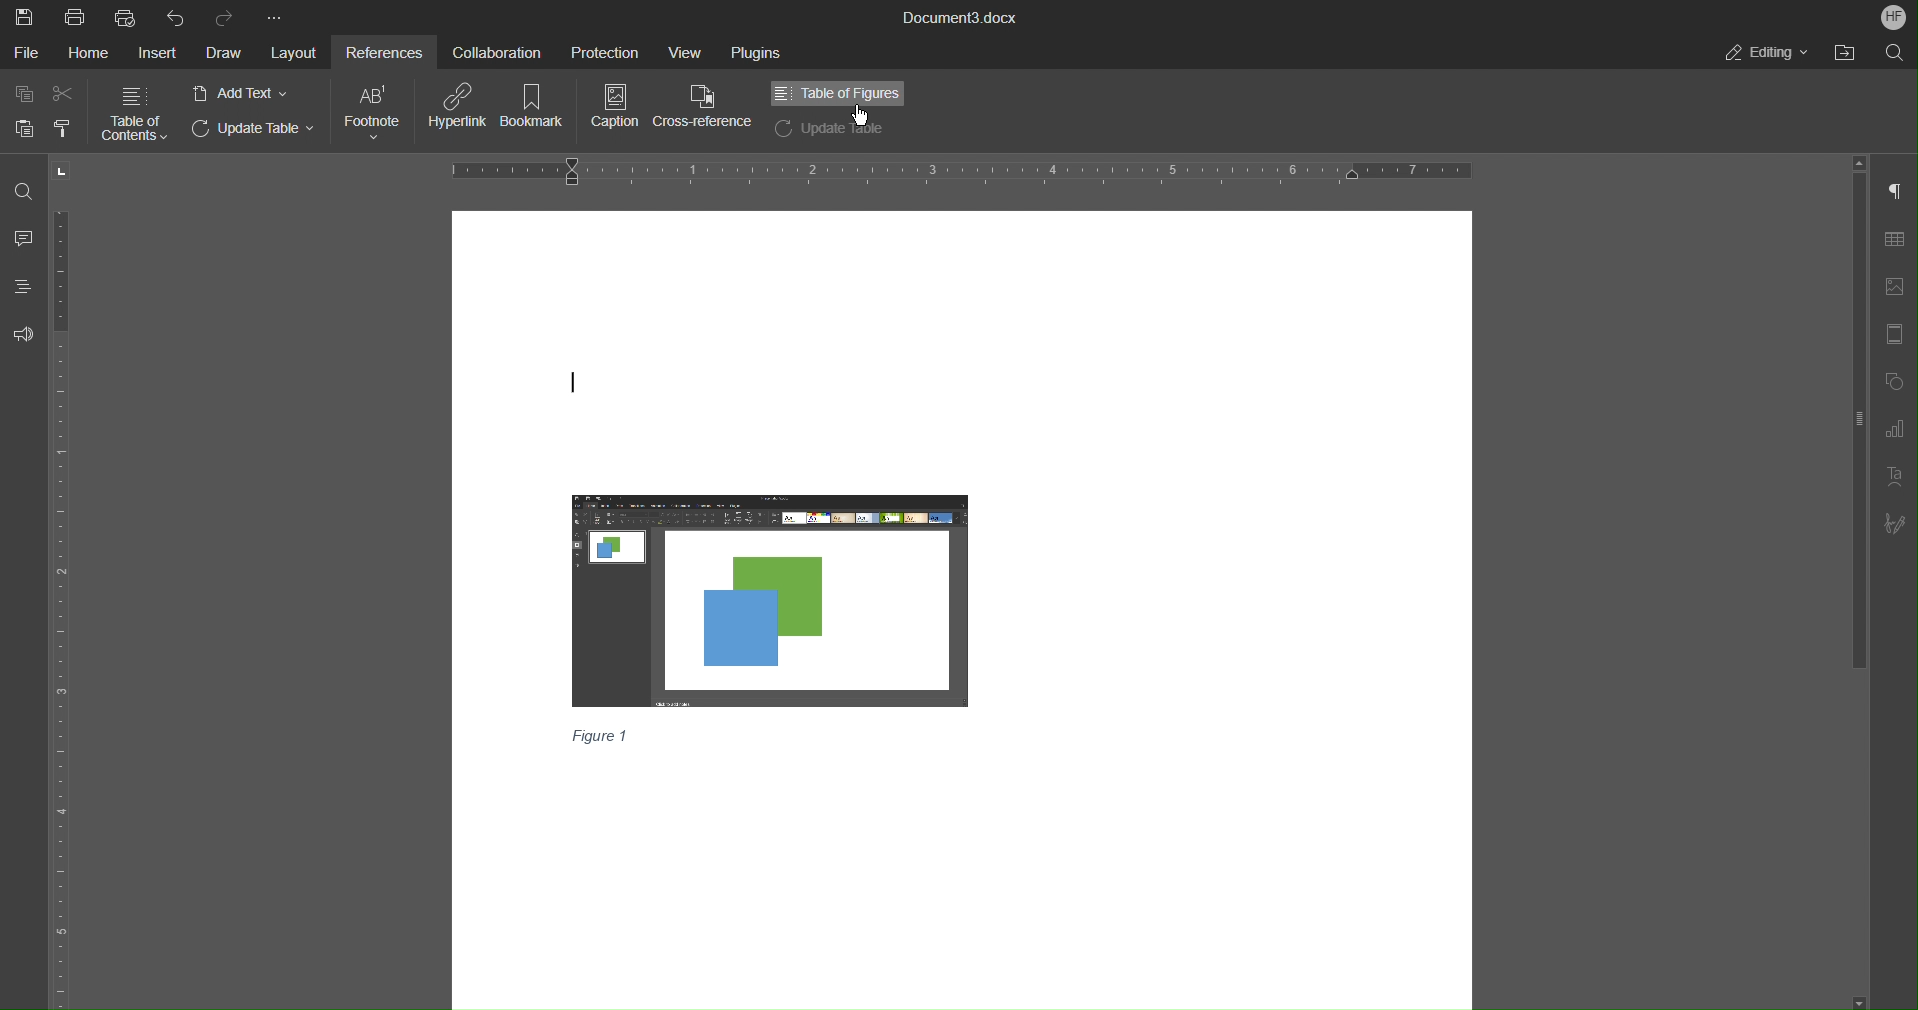 Image resolution: width=1918 pixels, height=1010 pixels. Describe the element at coordinates (63, 128) in the screenshot. I see `Copy Style` at that location.